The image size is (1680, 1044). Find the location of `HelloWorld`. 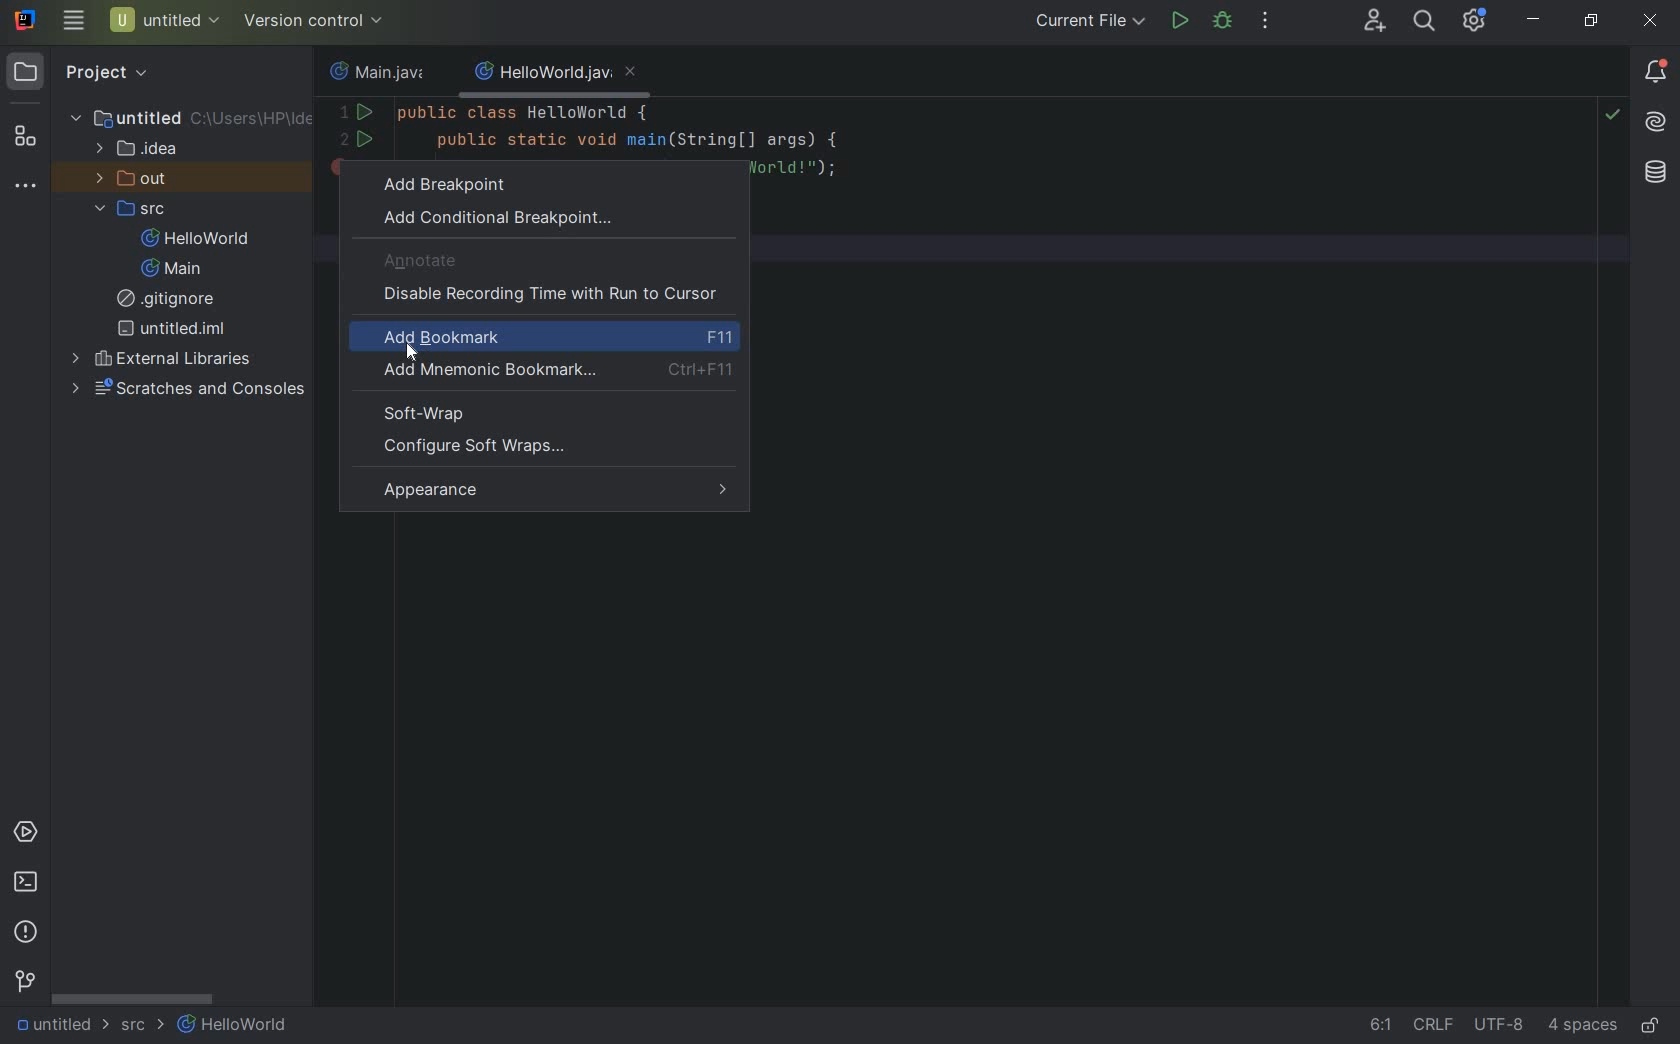

HelloWorld is located at coordinates (236, 1027).